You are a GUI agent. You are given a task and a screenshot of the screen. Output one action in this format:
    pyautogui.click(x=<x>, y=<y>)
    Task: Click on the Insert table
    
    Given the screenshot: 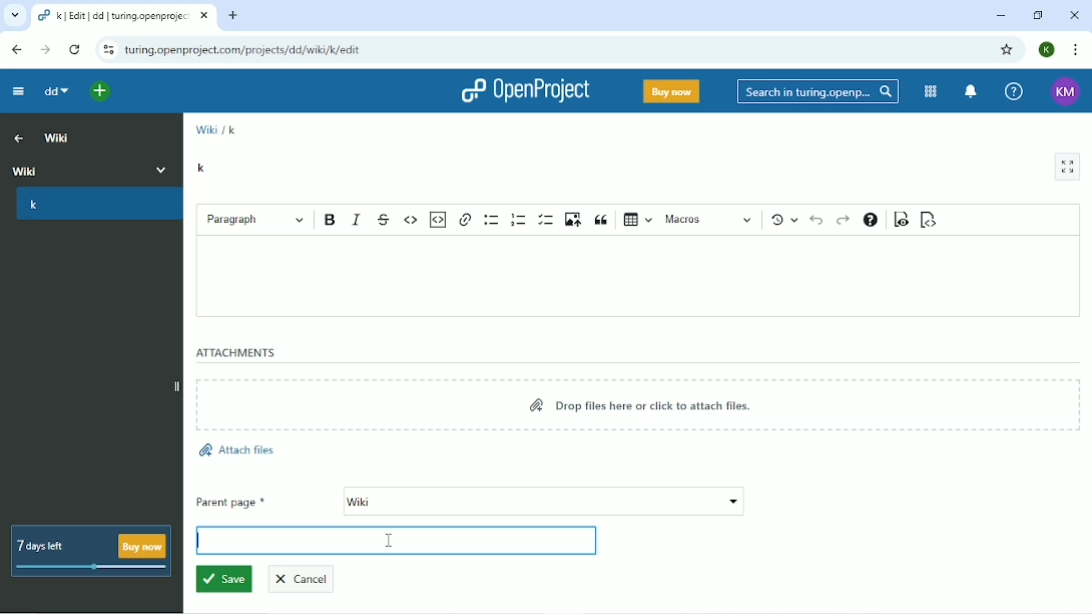 What is the action you would take?
    pyautogui.click(x=639, y=218)
    